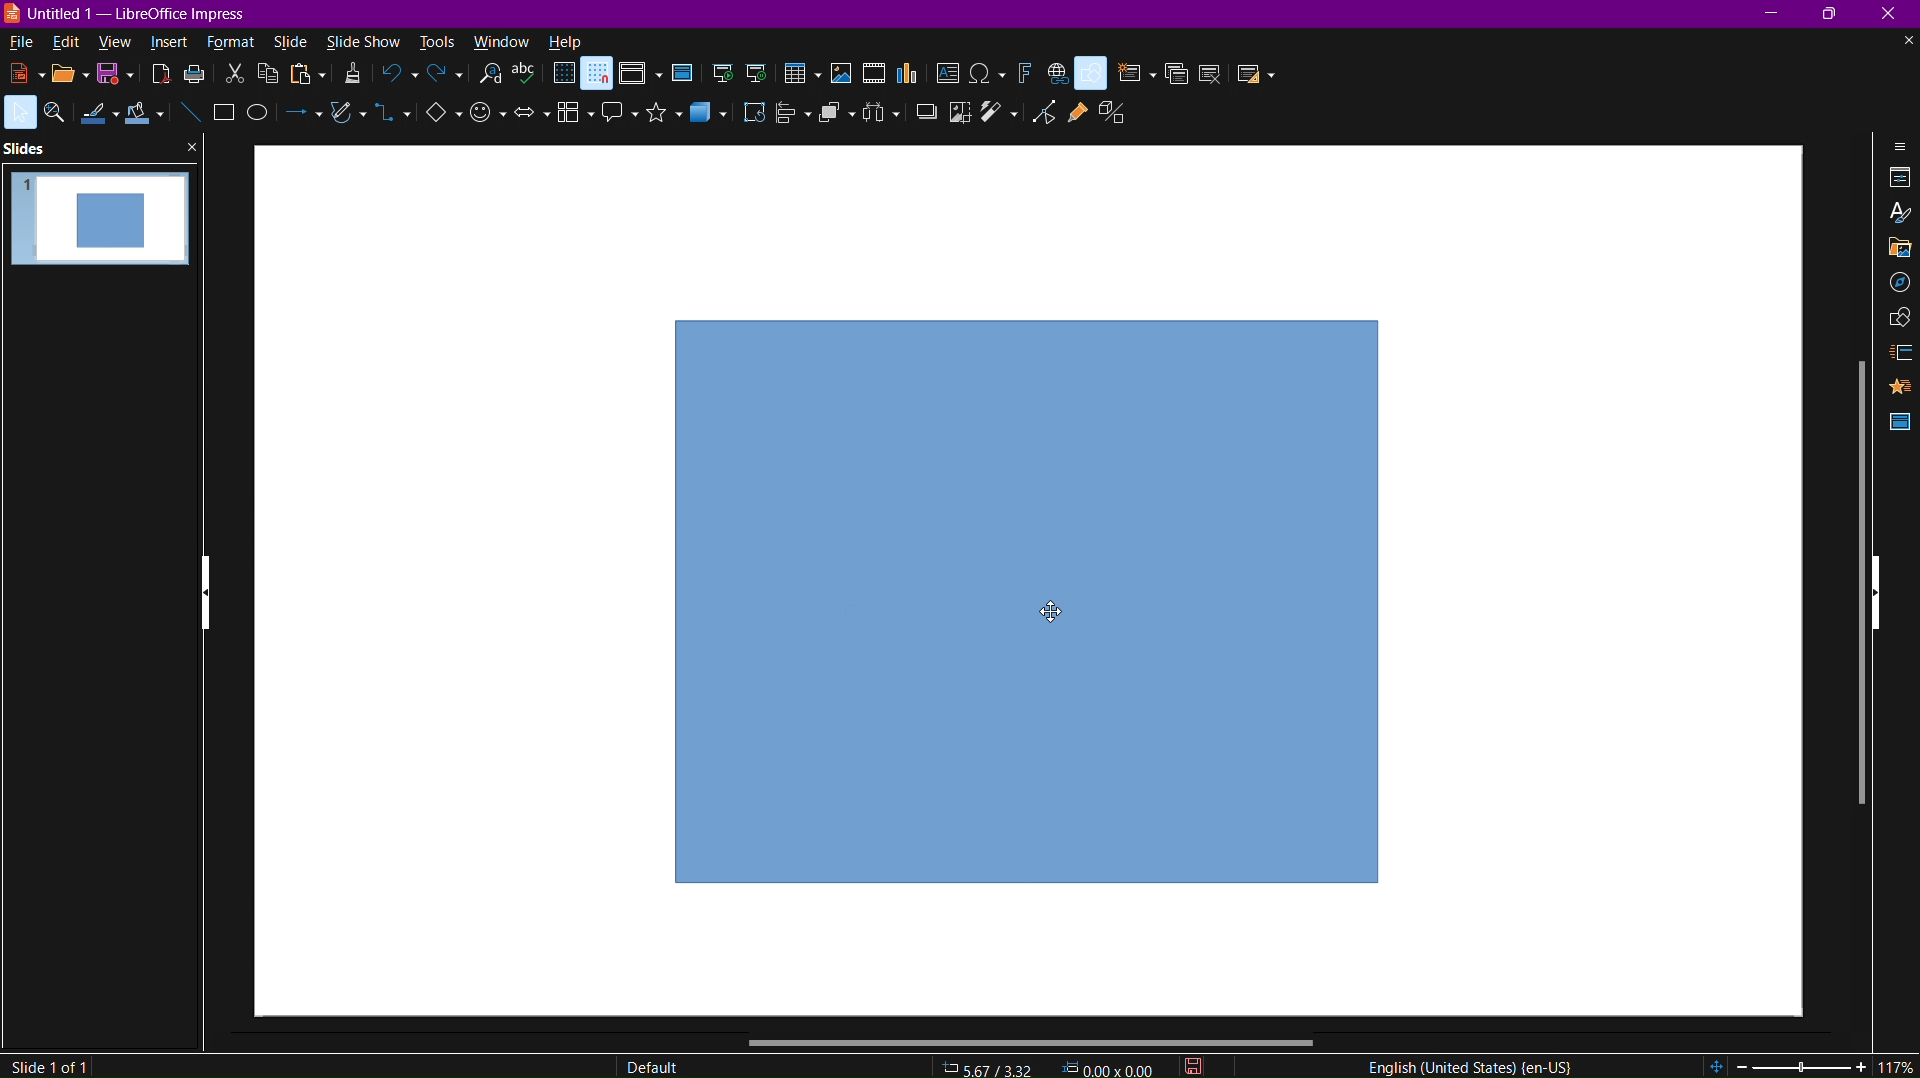 This screenshot has height=1078, width=1920. What do you see at coordinates (190, 113) in the screenshot?
I see `Line` at bounding box center [190, 113].